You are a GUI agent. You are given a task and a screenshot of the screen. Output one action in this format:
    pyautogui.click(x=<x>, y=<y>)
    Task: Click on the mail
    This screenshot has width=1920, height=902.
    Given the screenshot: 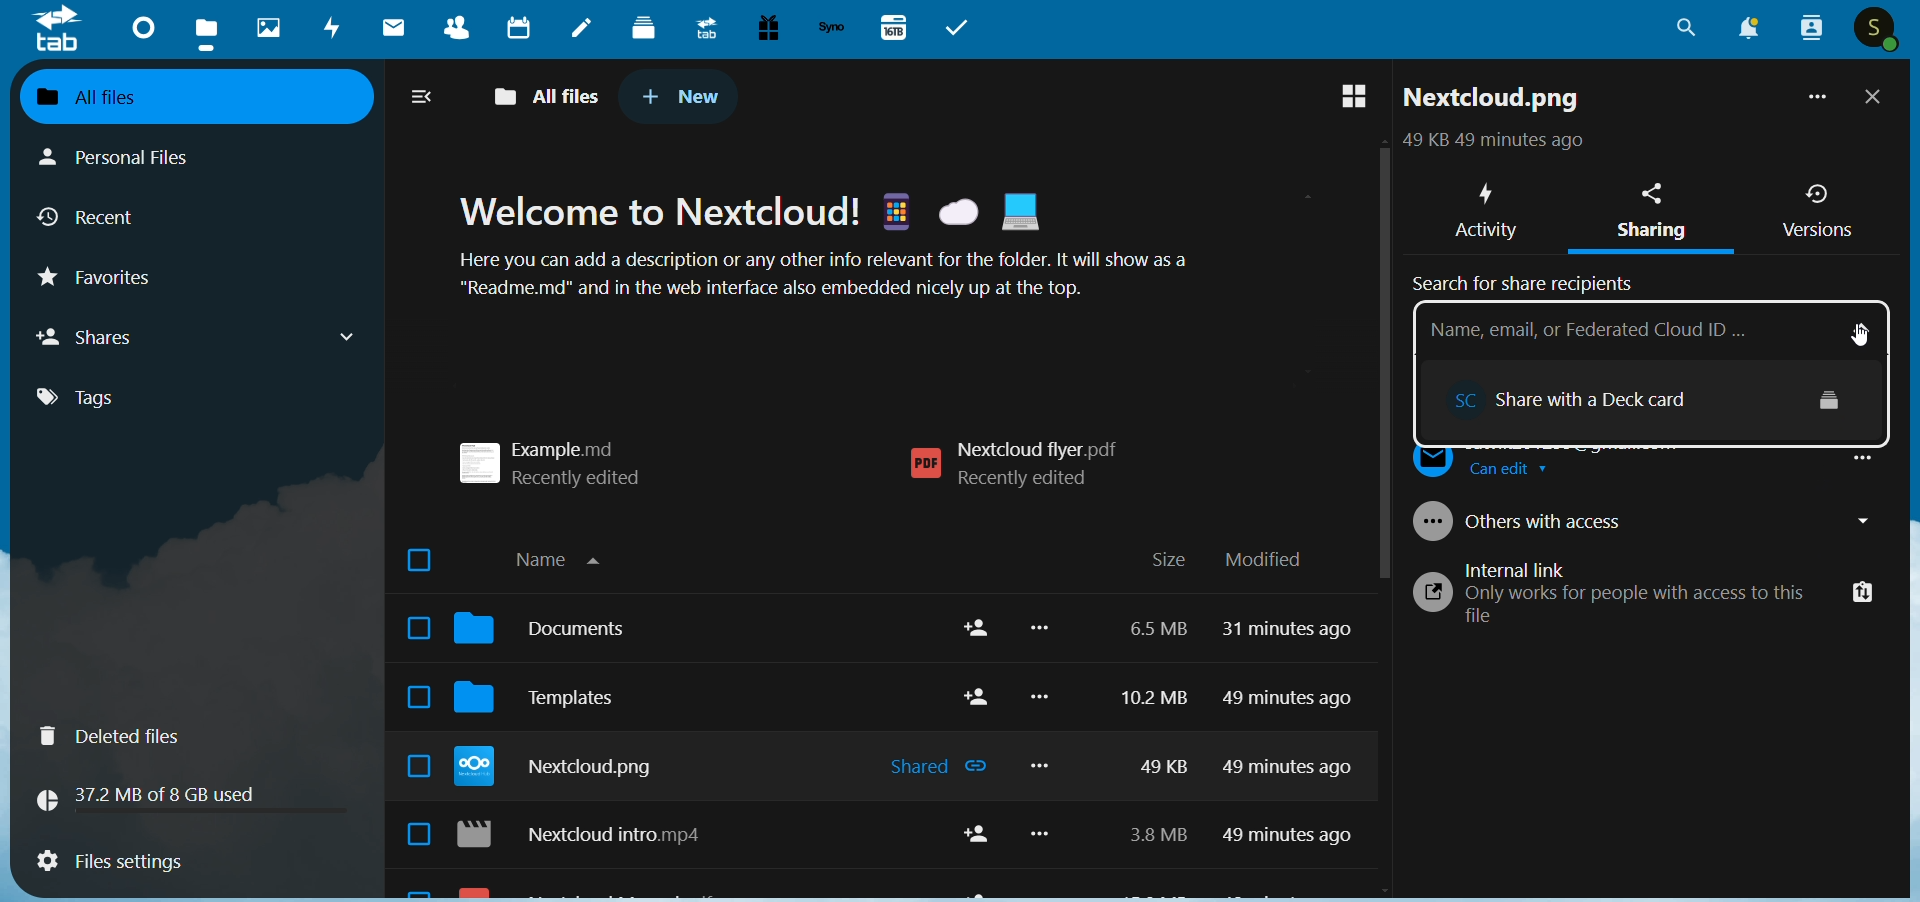 What is the action you would take?
    pyautogui.click(x=390, y=30)
    